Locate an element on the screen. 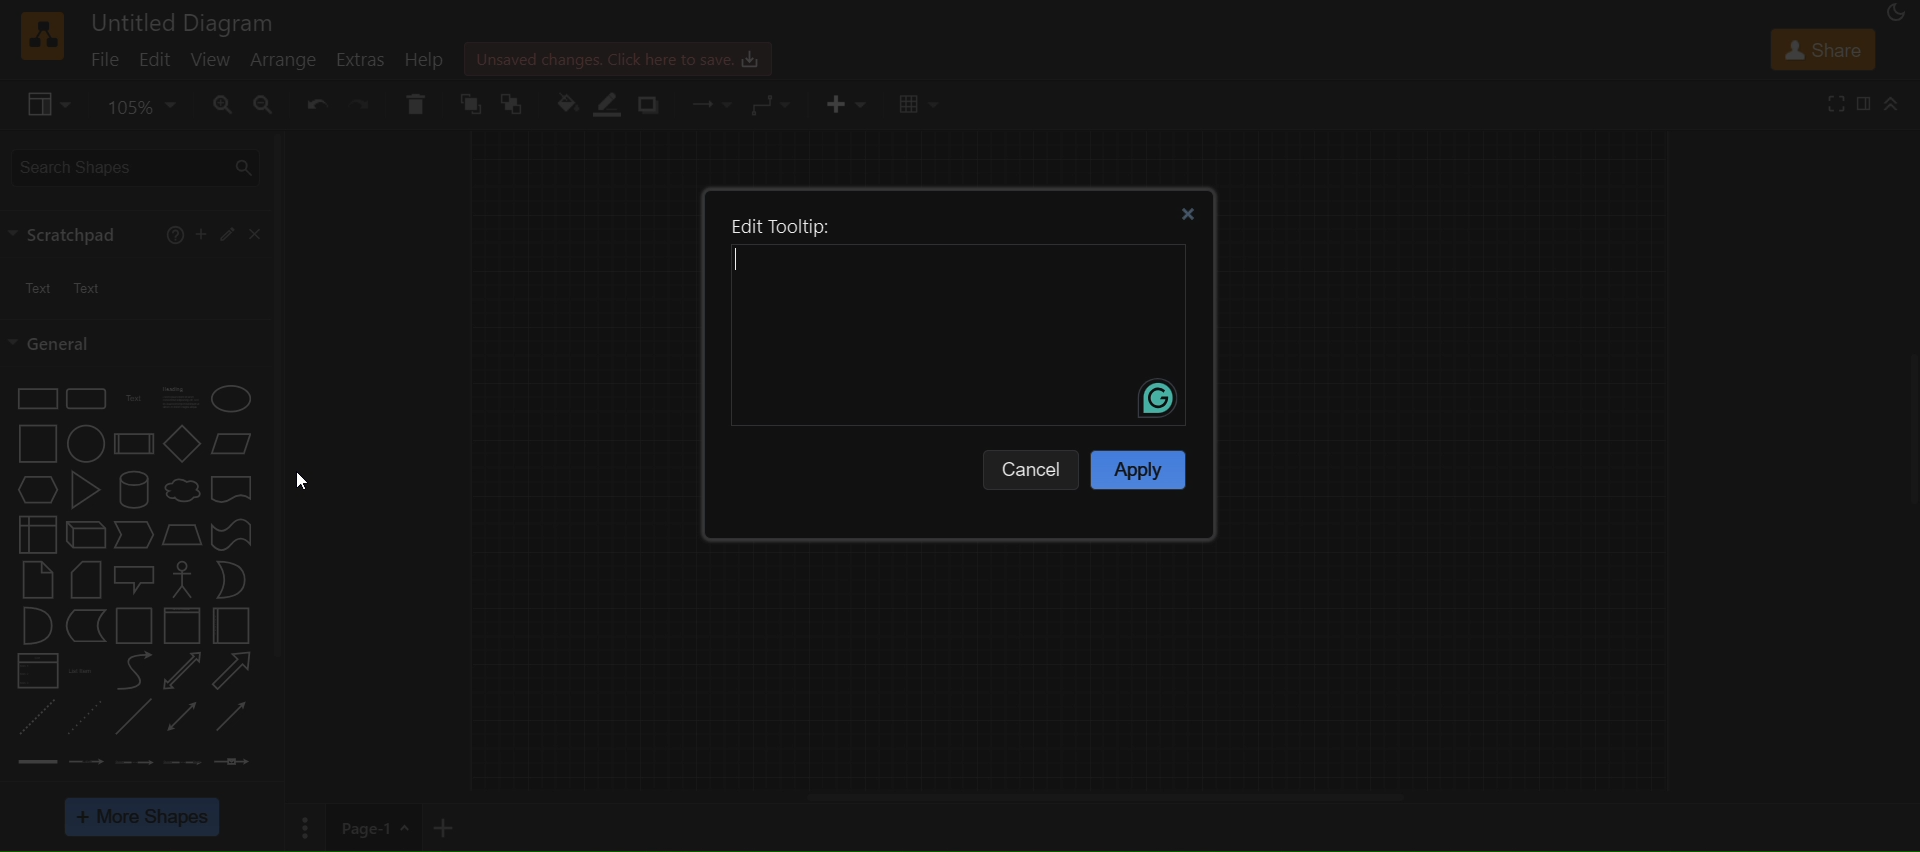  line color is located at coordinates (610, 104).